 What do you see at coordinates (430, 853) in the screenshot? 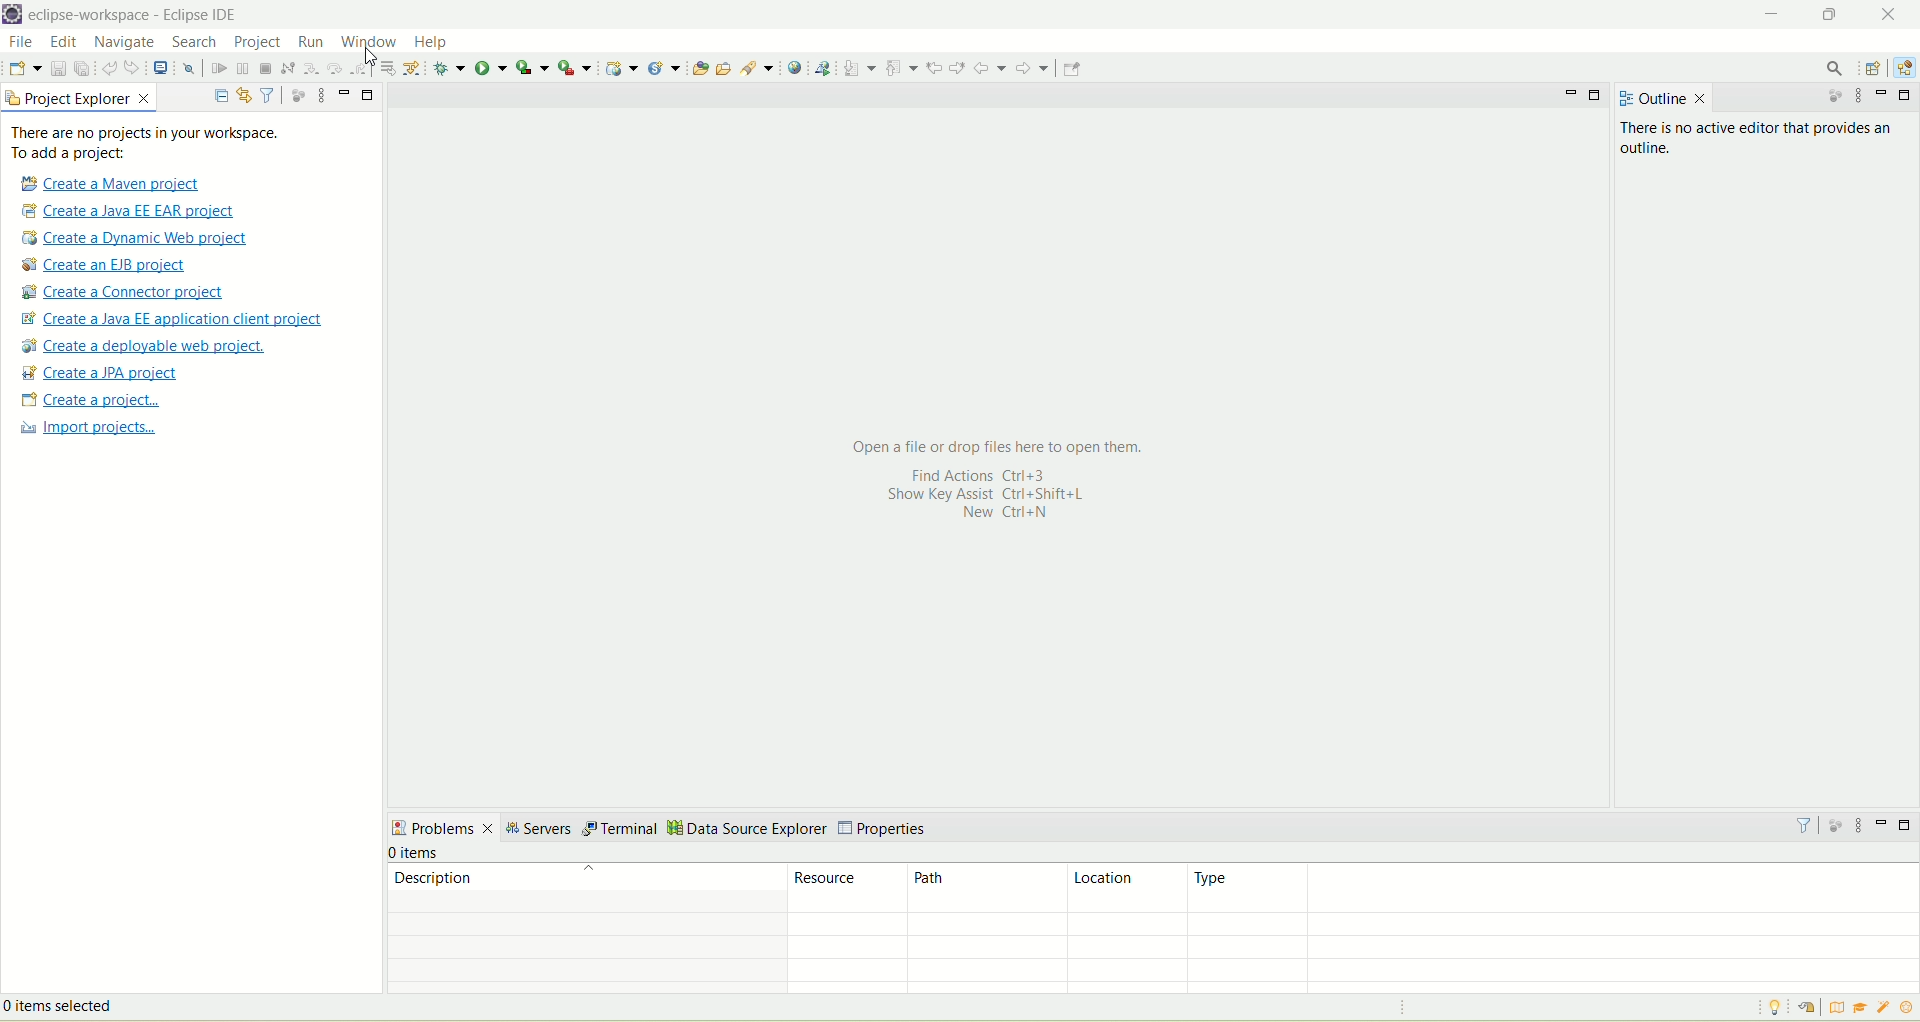
I see `number of items` at bounding box center [430, 853].